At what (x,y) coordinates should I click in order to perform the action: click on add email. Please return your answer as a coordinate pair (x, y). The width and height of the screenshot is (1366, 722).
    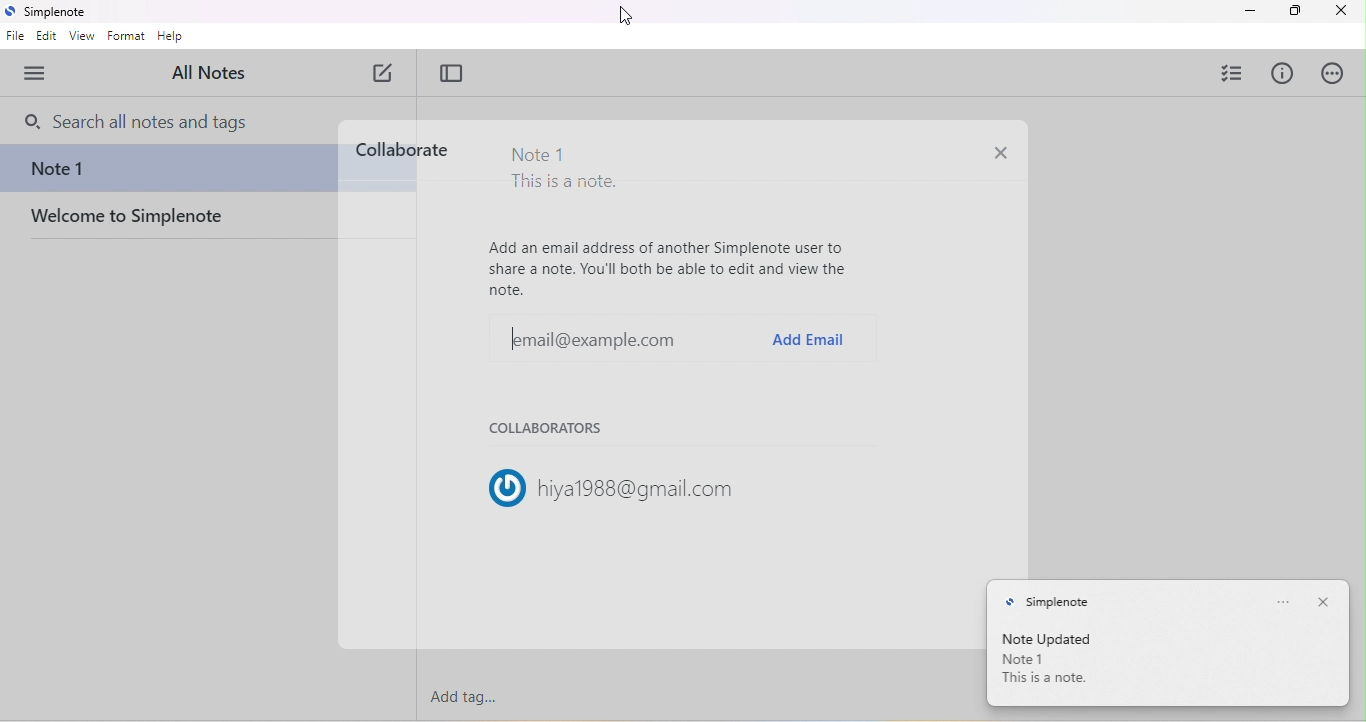
    Looking at the image, I should click on (808, 339).